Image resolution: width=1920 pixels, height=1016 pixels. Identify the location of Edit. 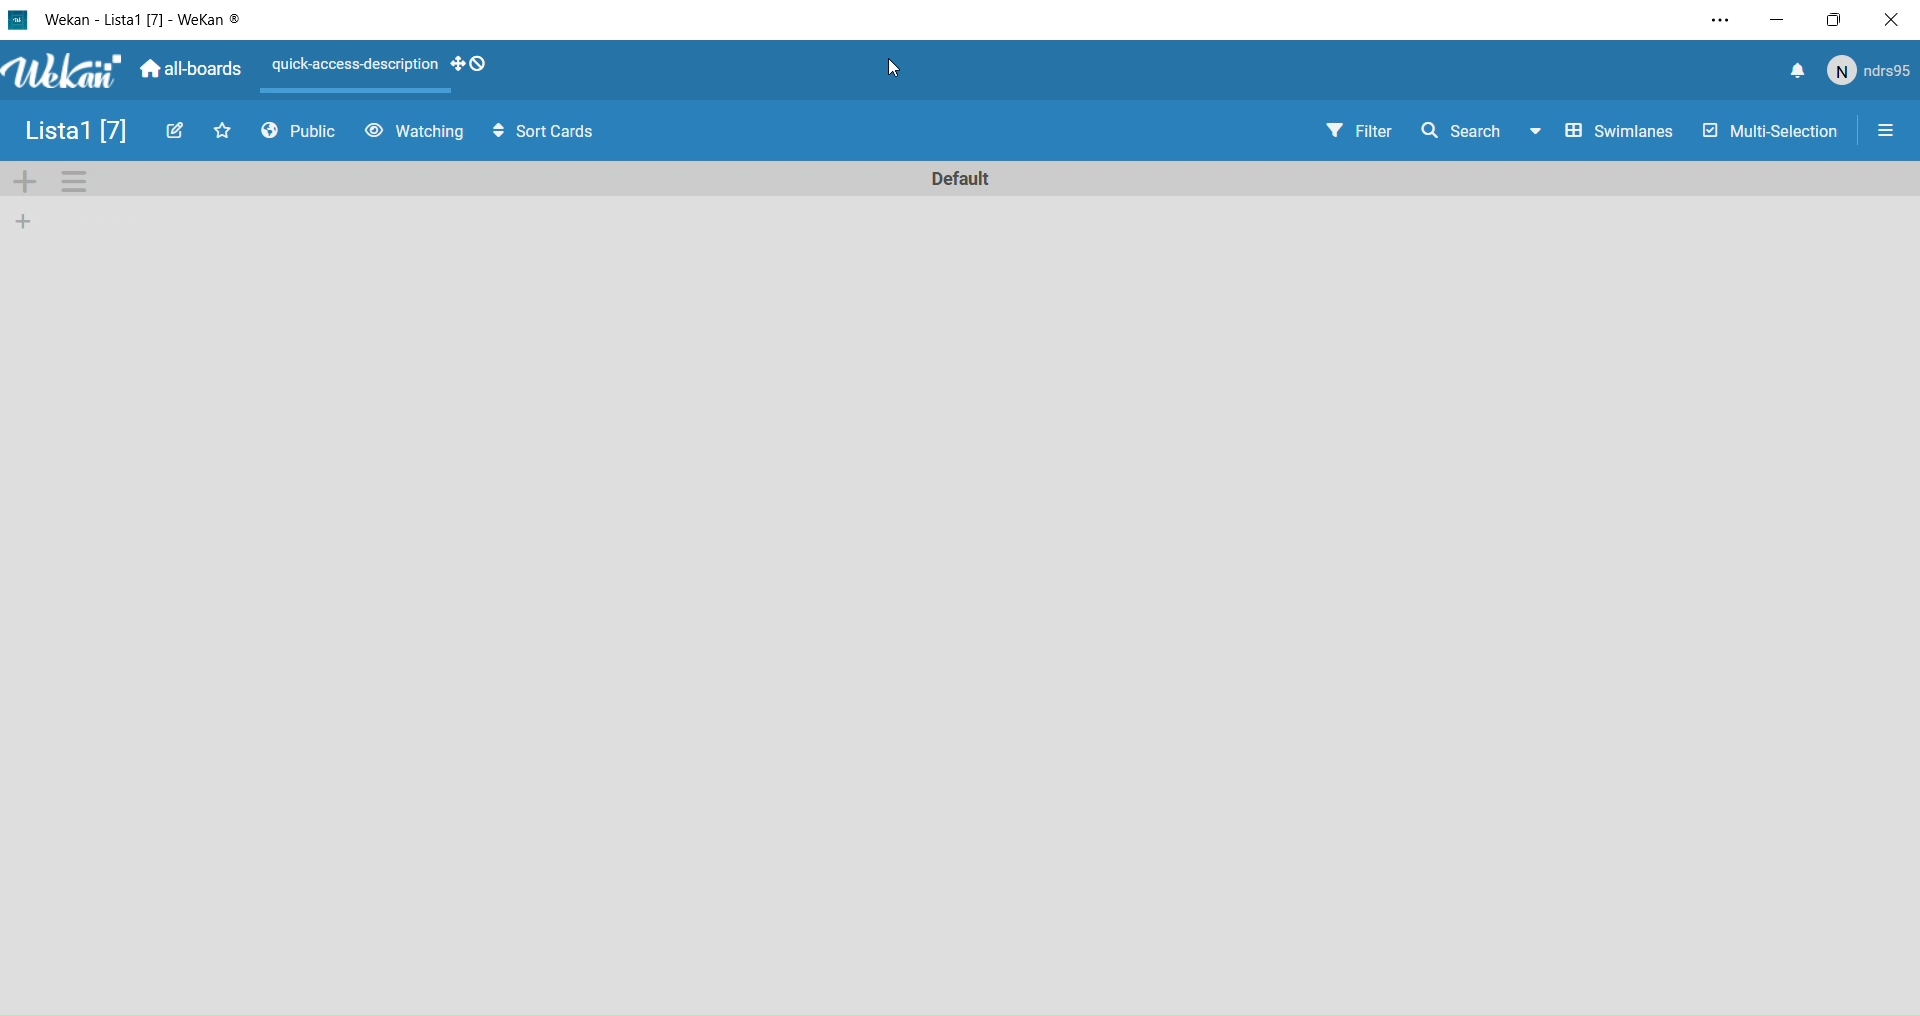
(174, 135).